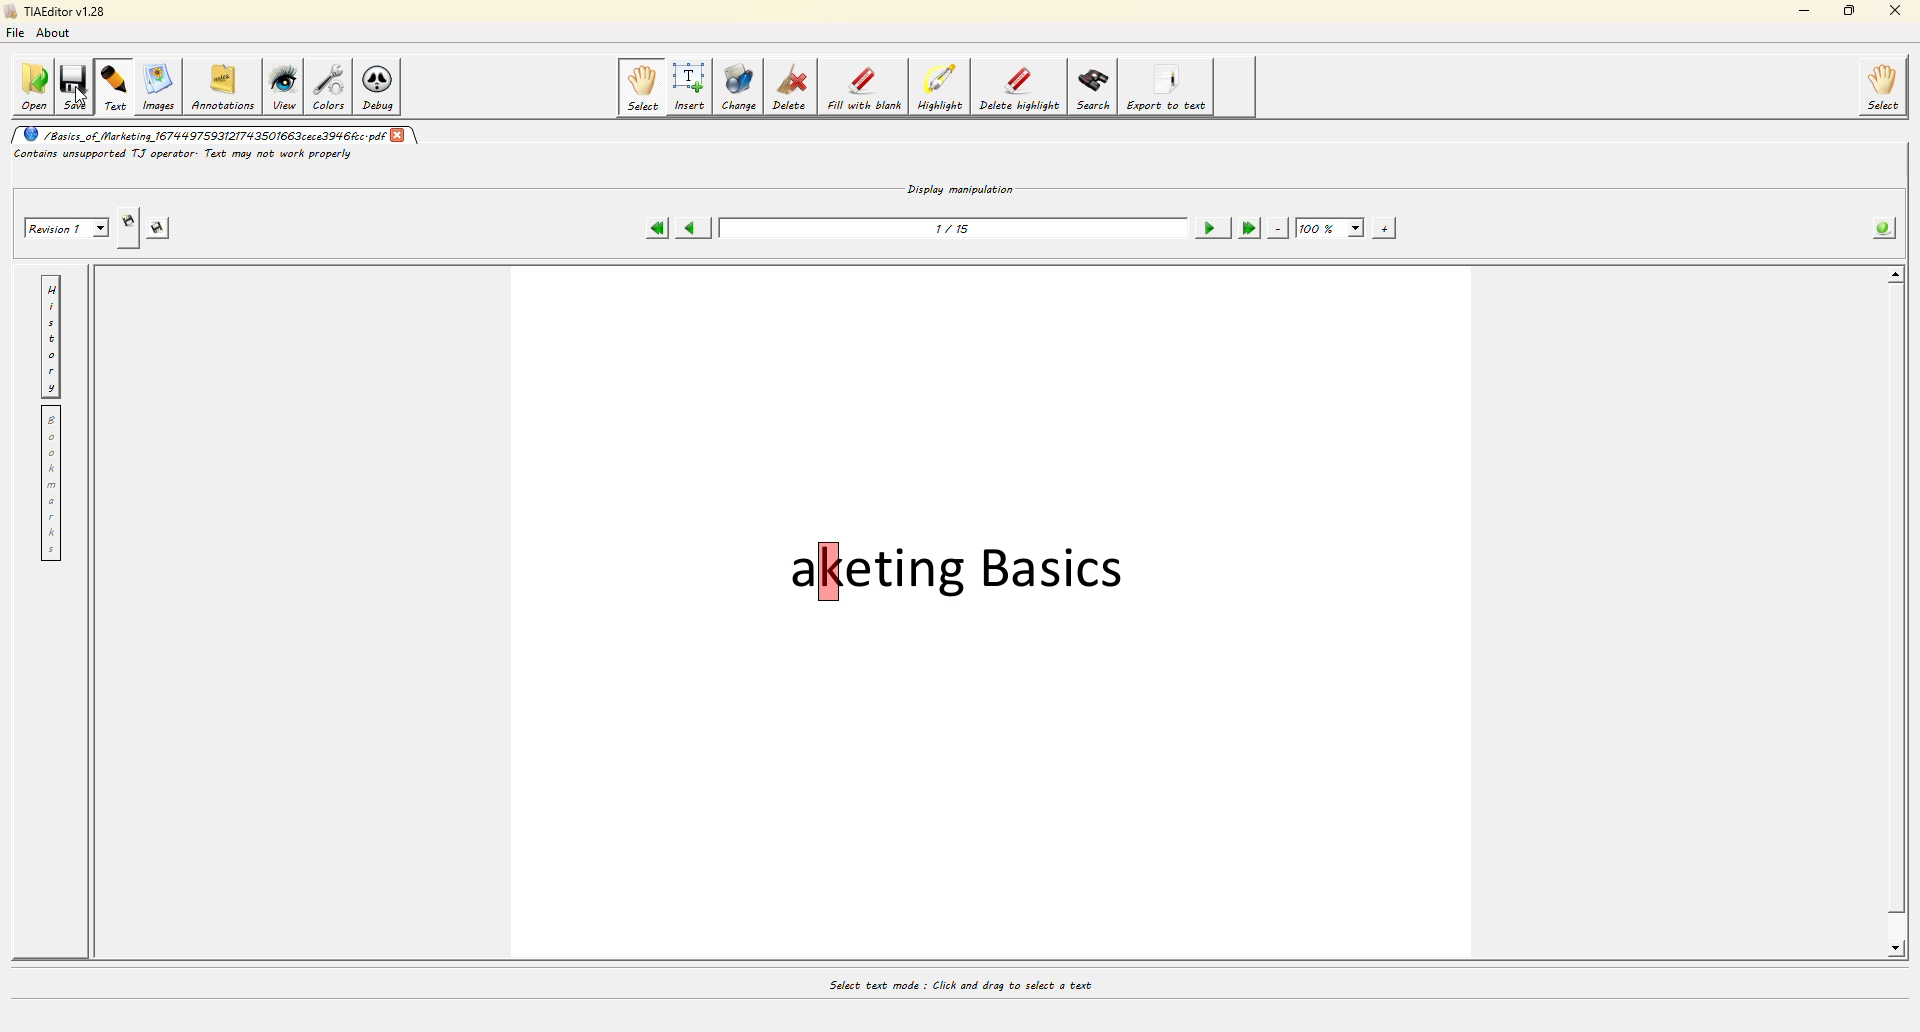 The width and height of the screenshot is (1920, 1032). What do you see at coordinates (129, 215) in the screenshot?
I see `creates new revisio` at bounding box center [129, 215].